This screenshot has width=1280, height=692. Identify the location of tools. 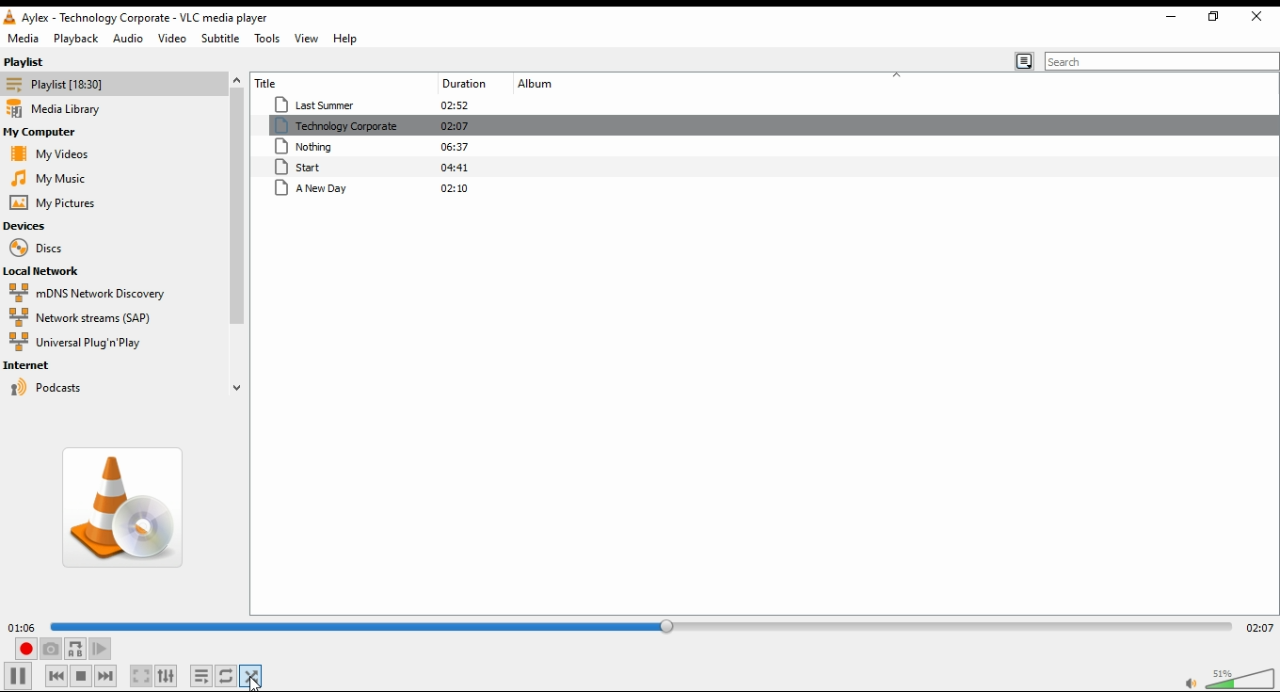
(267, 41).